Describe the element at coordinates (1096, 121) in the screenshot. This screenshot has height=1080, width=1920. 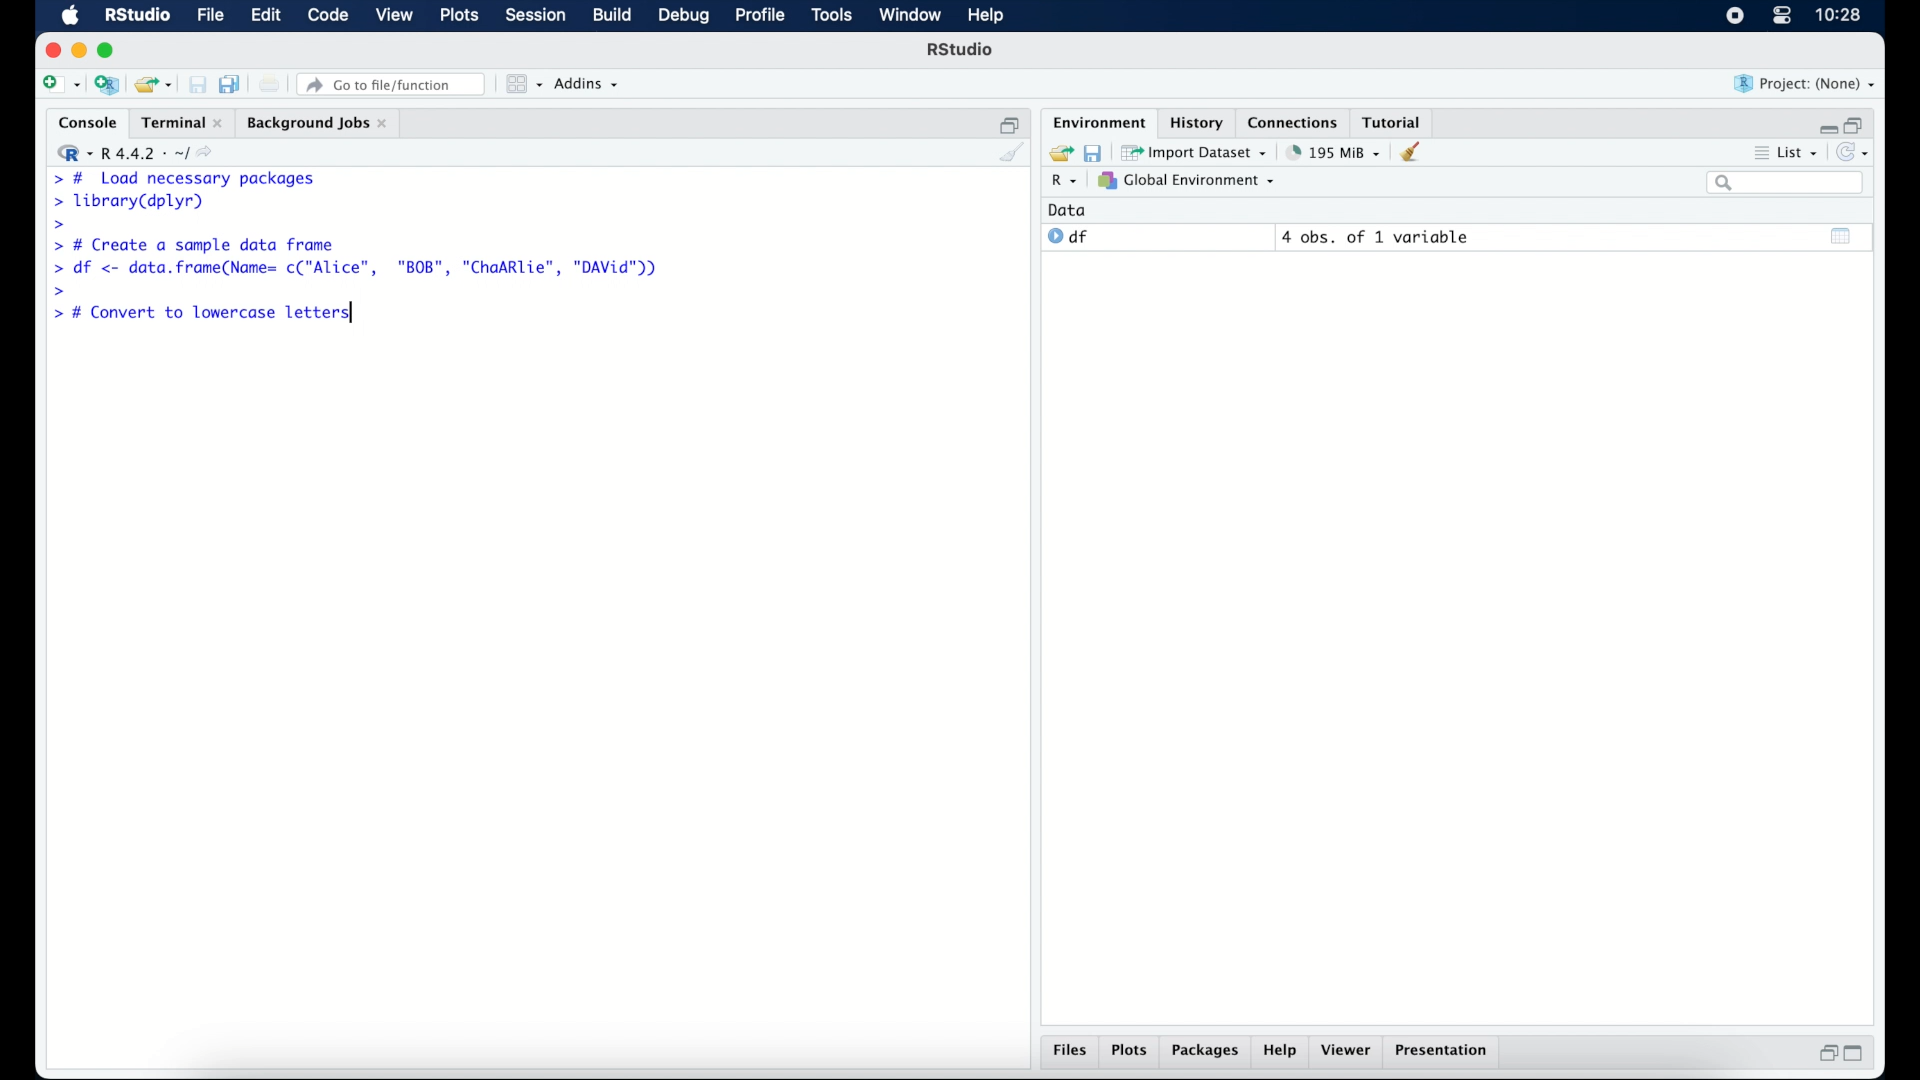
I see `environment` at that location.